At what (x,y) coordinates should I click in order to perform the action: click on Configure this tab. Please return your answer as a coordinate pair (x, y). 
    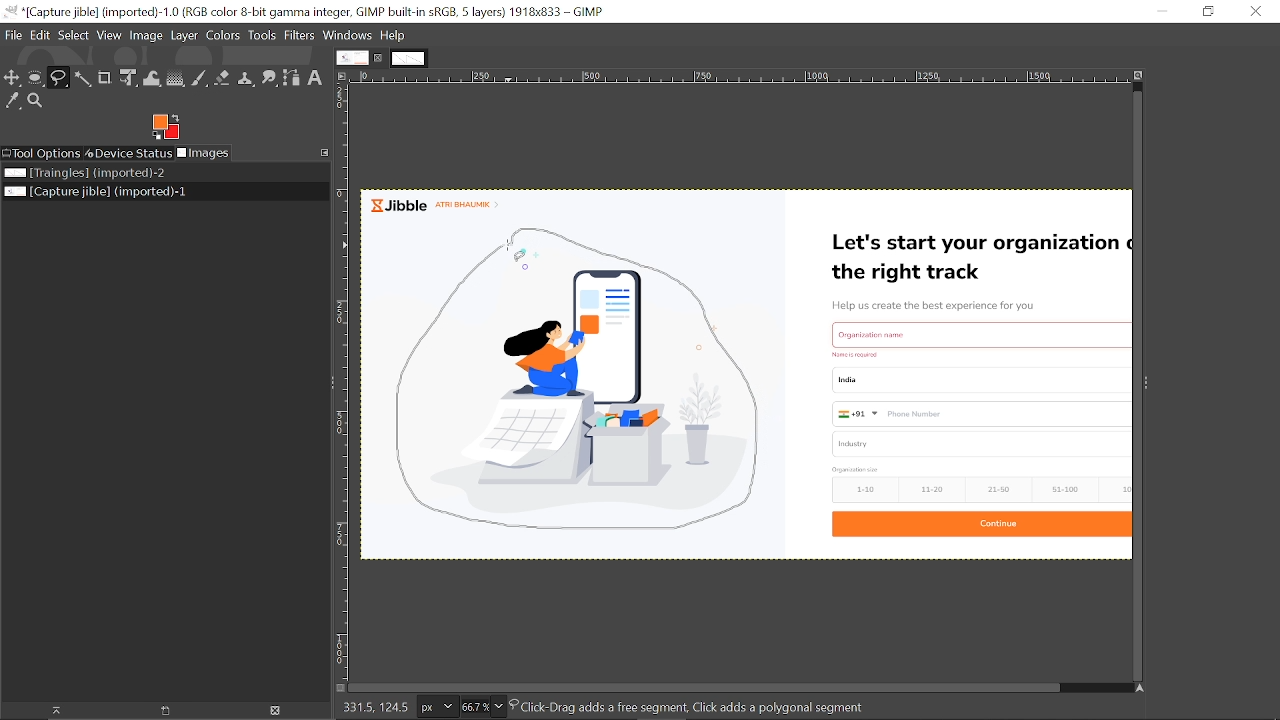
    Looking at the image, I should click on (326, 152).